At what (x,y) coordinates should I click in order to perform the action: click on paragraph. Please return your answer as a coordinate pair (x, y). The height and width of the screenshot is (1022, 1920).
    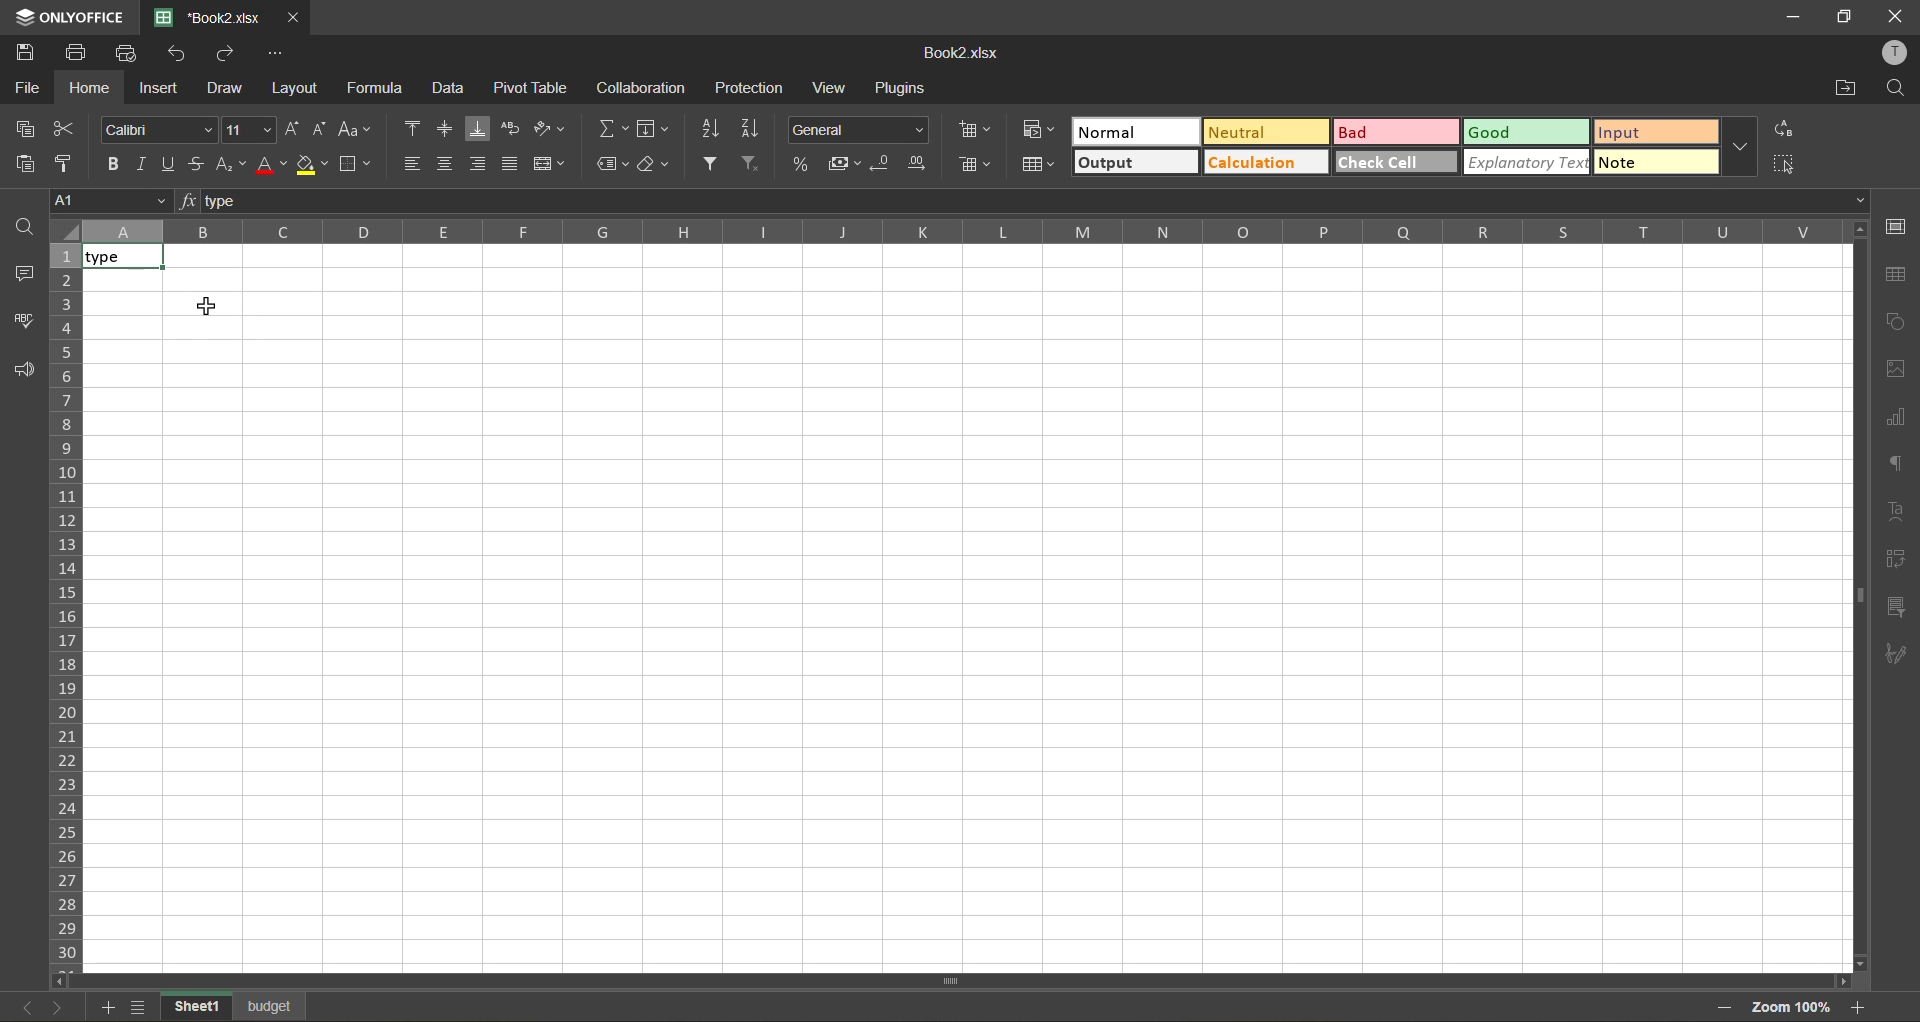
    Looking at the image, I should click on (1895, 462).